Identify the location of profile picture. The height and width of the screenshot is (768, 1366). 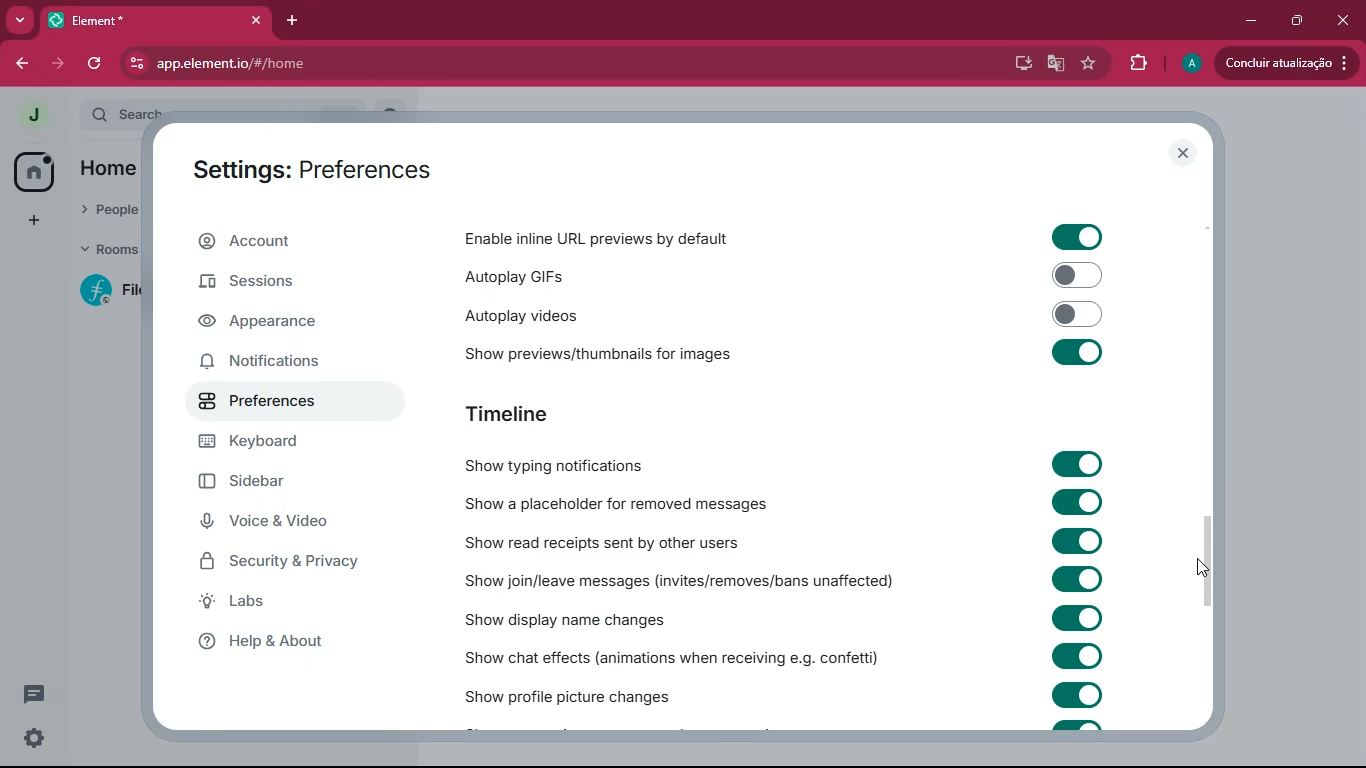
(33, 115).